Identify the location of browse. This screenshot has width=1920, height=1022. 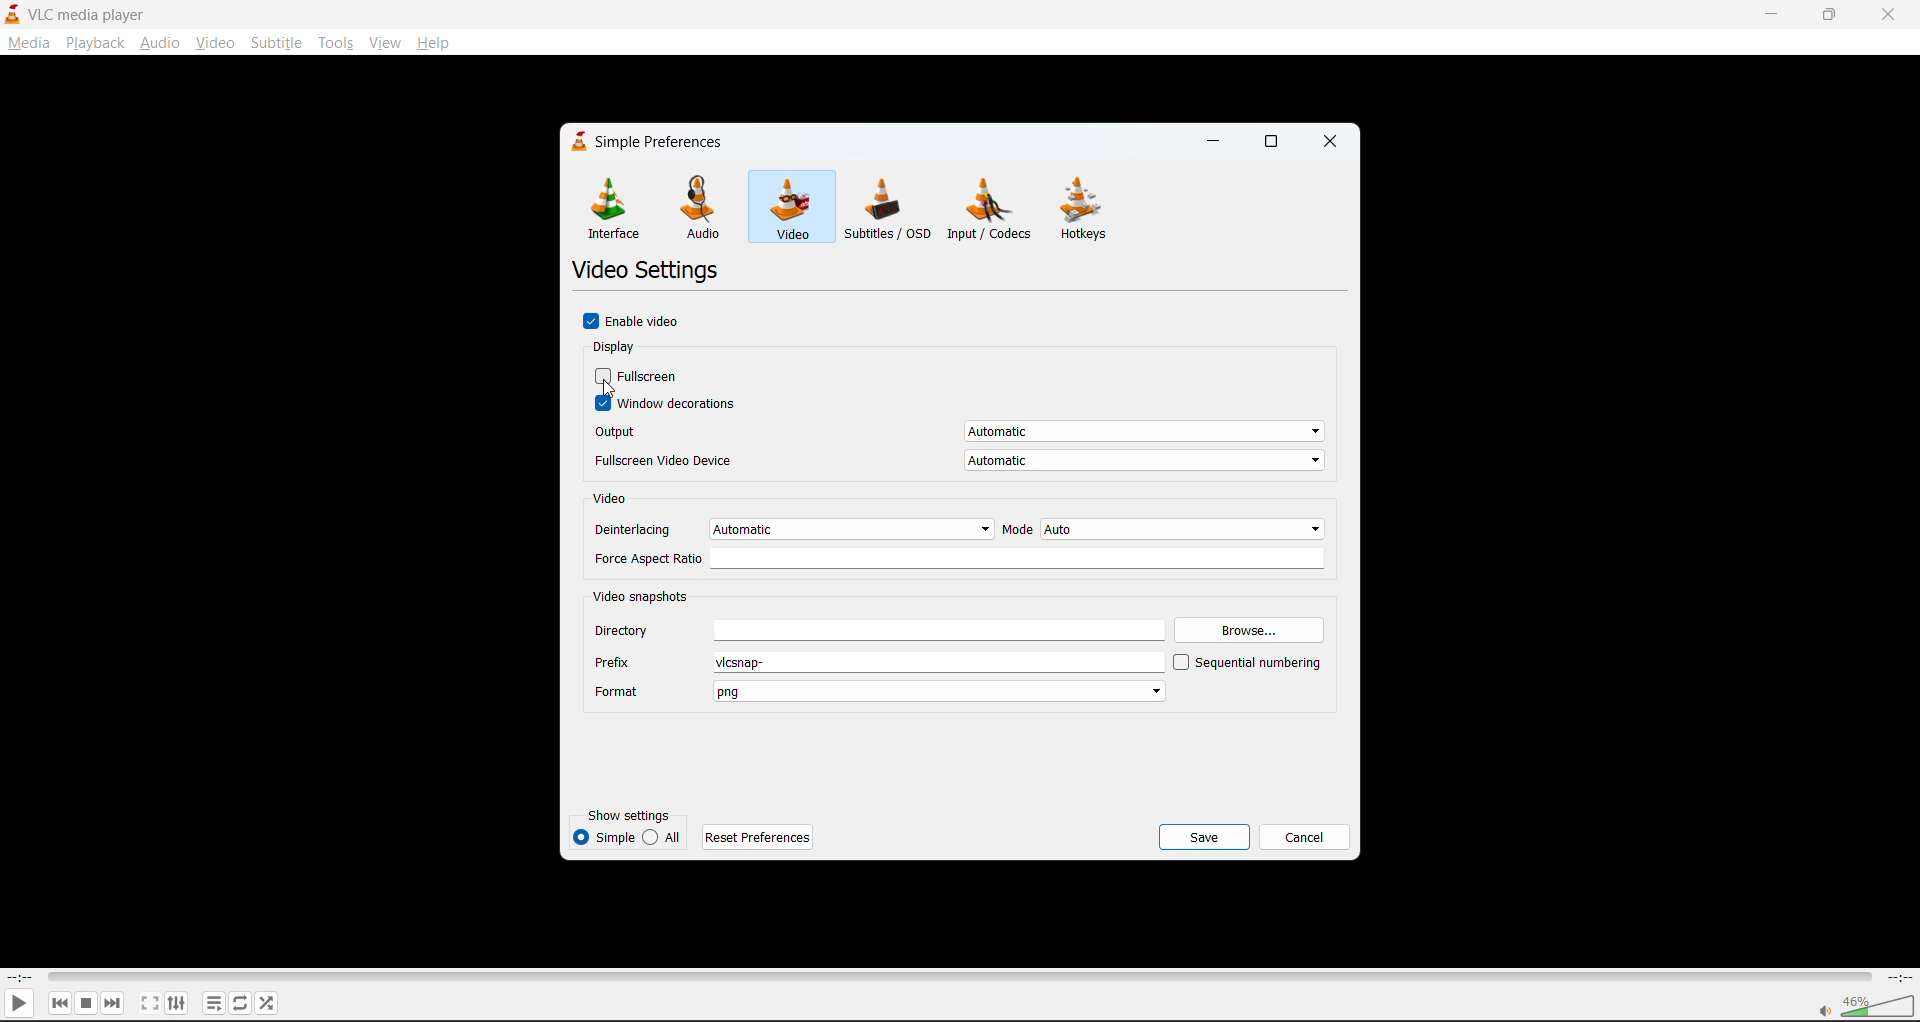
(1253, 627).